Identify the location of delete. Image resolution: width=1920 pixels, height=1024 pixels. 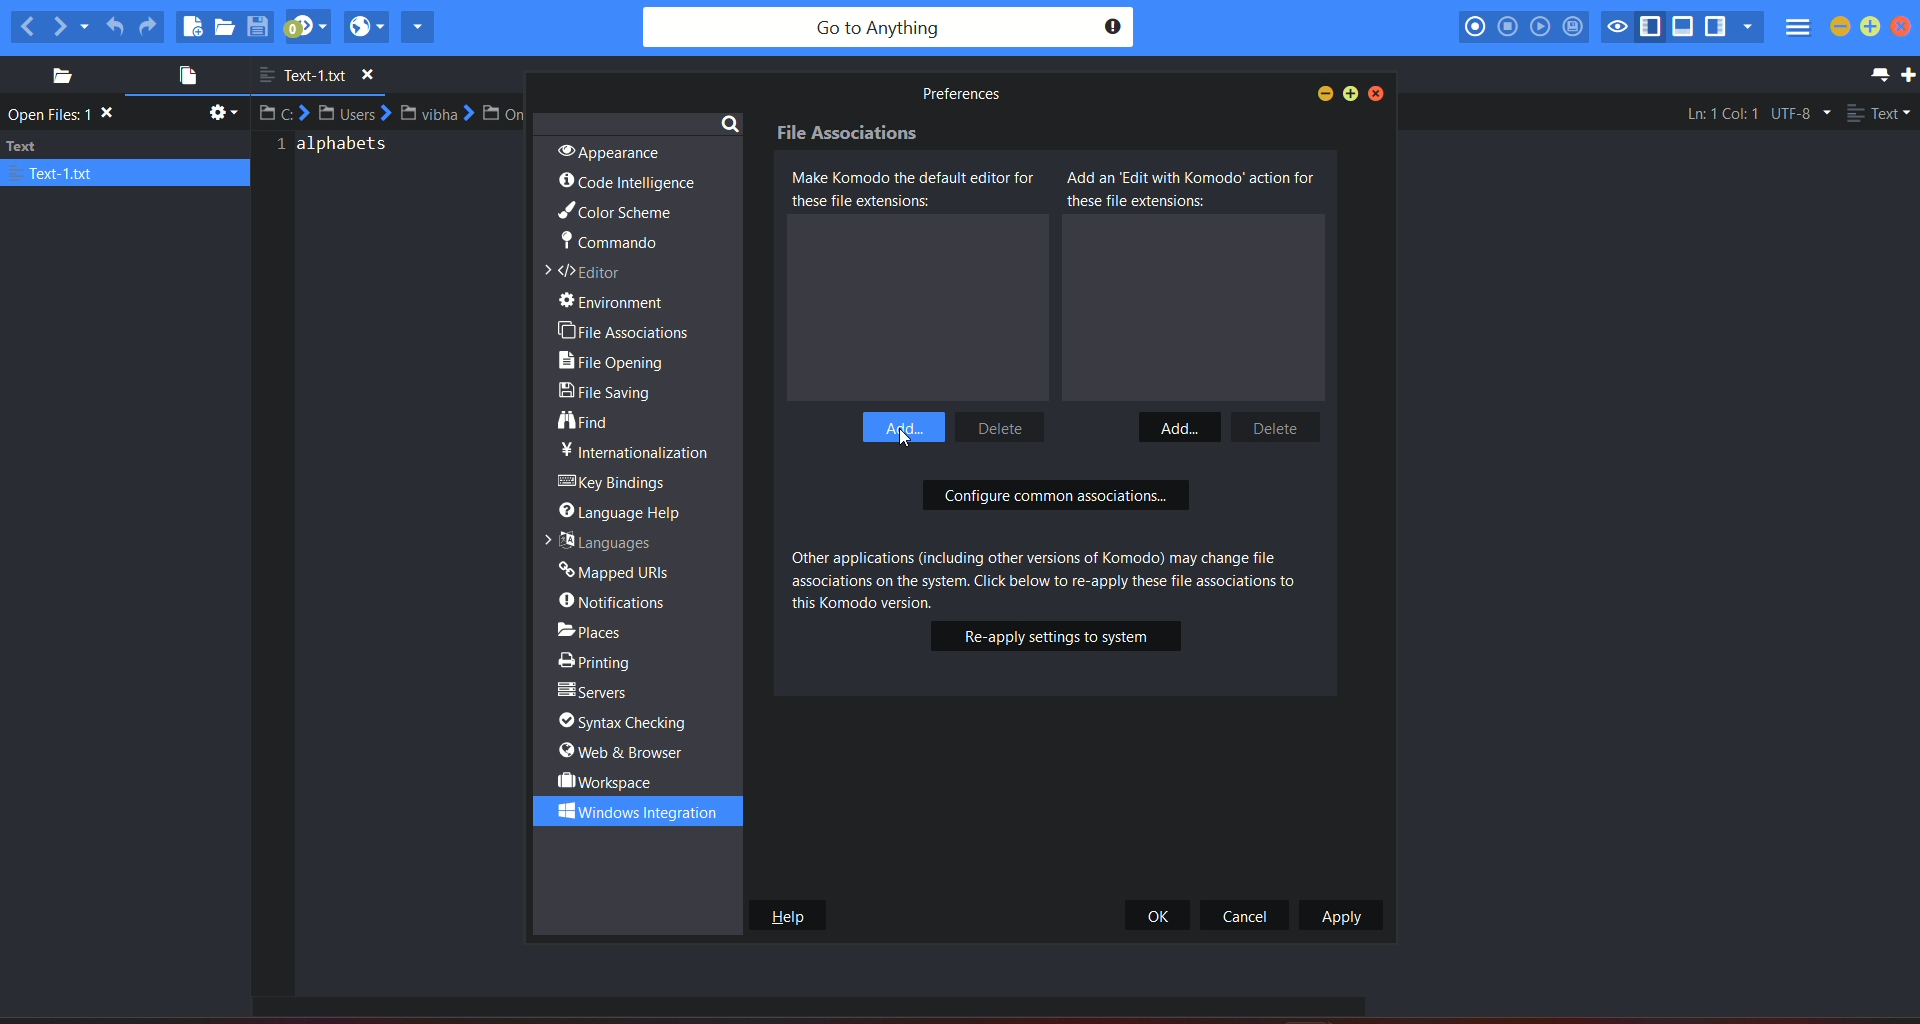
(1271, 426).